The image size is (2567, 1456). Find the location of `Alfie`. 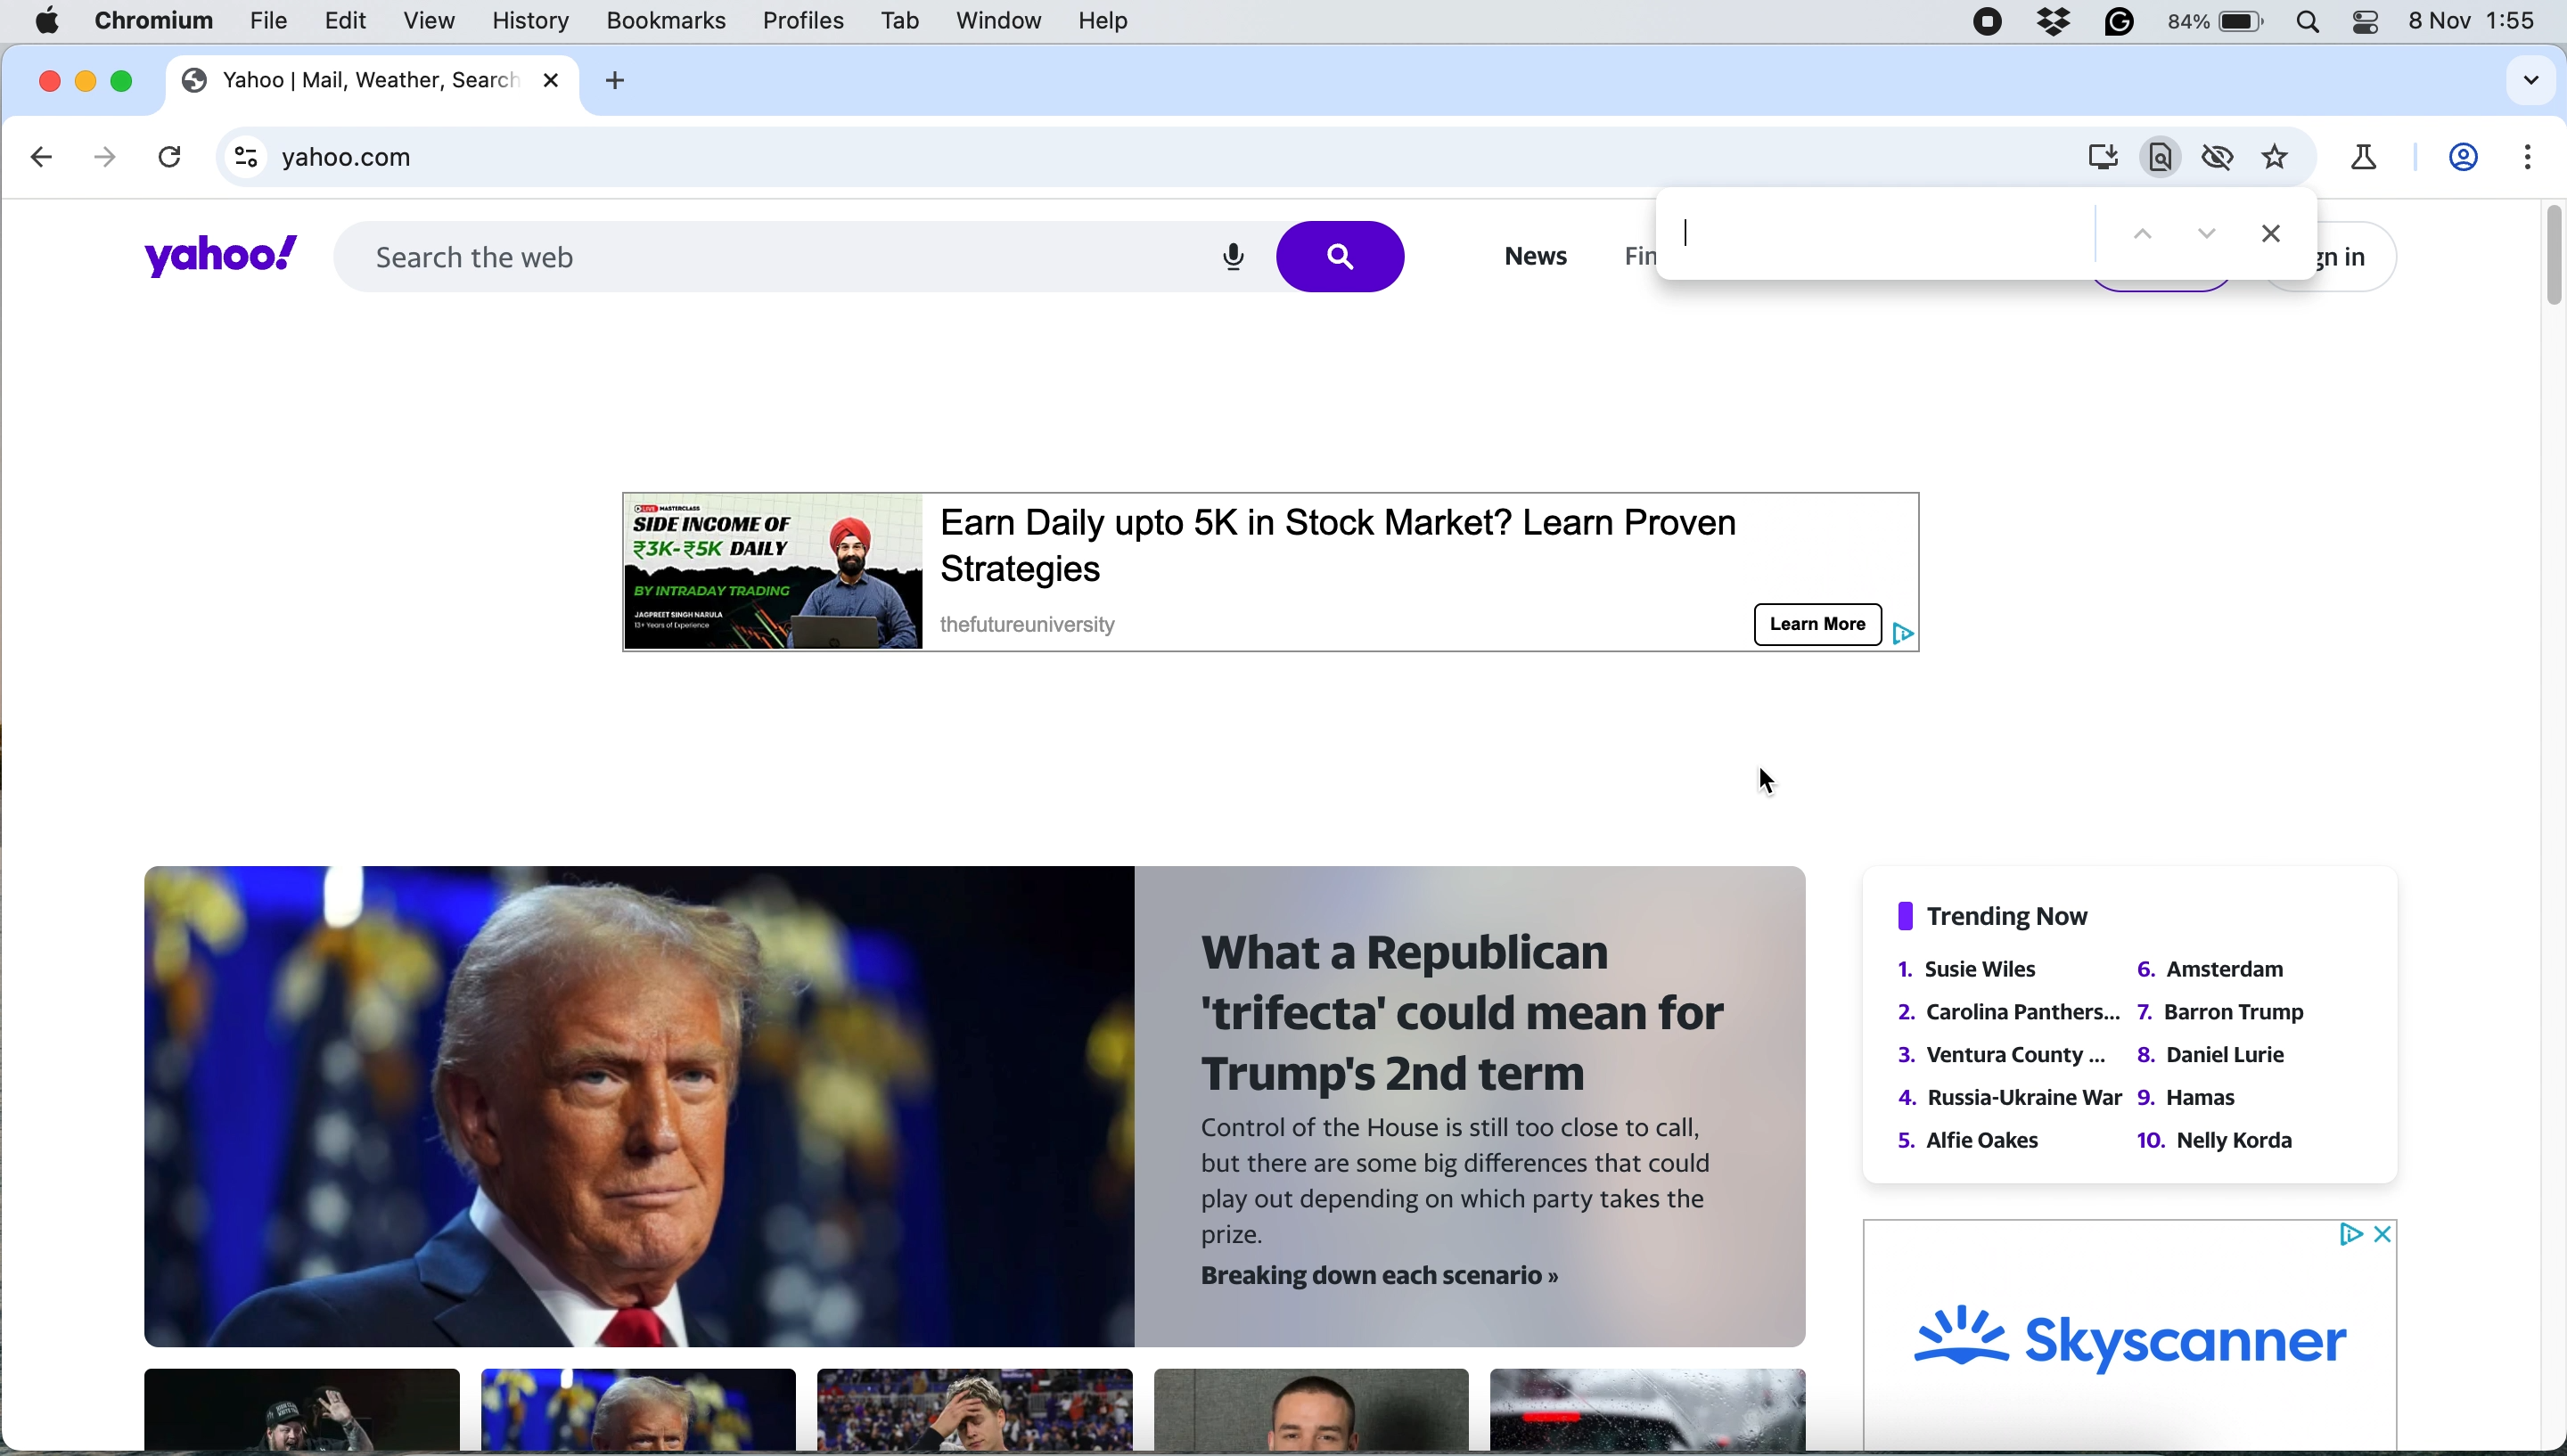

Alfie is located at coordinates (1973, 1139).